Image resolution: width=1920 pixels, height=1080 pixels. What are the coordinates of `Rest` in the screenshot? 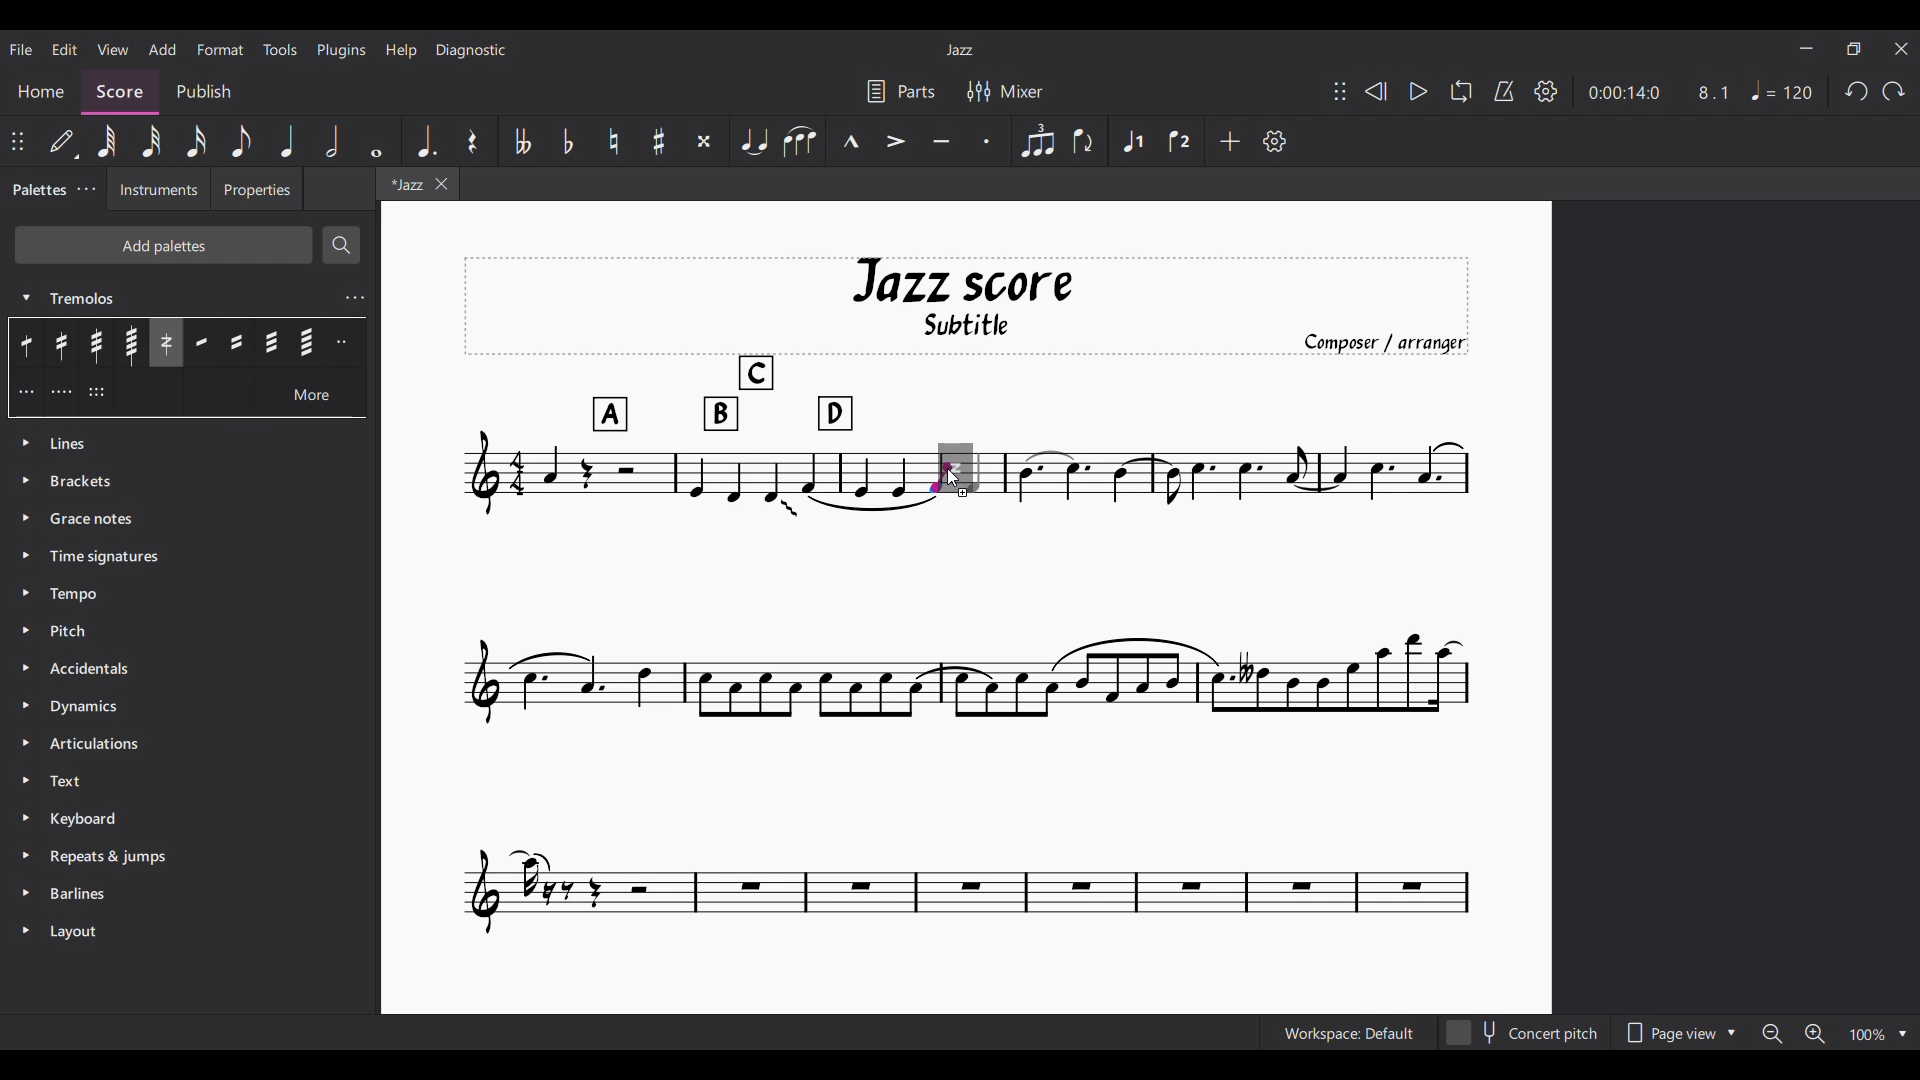 It's located at (474, 140).